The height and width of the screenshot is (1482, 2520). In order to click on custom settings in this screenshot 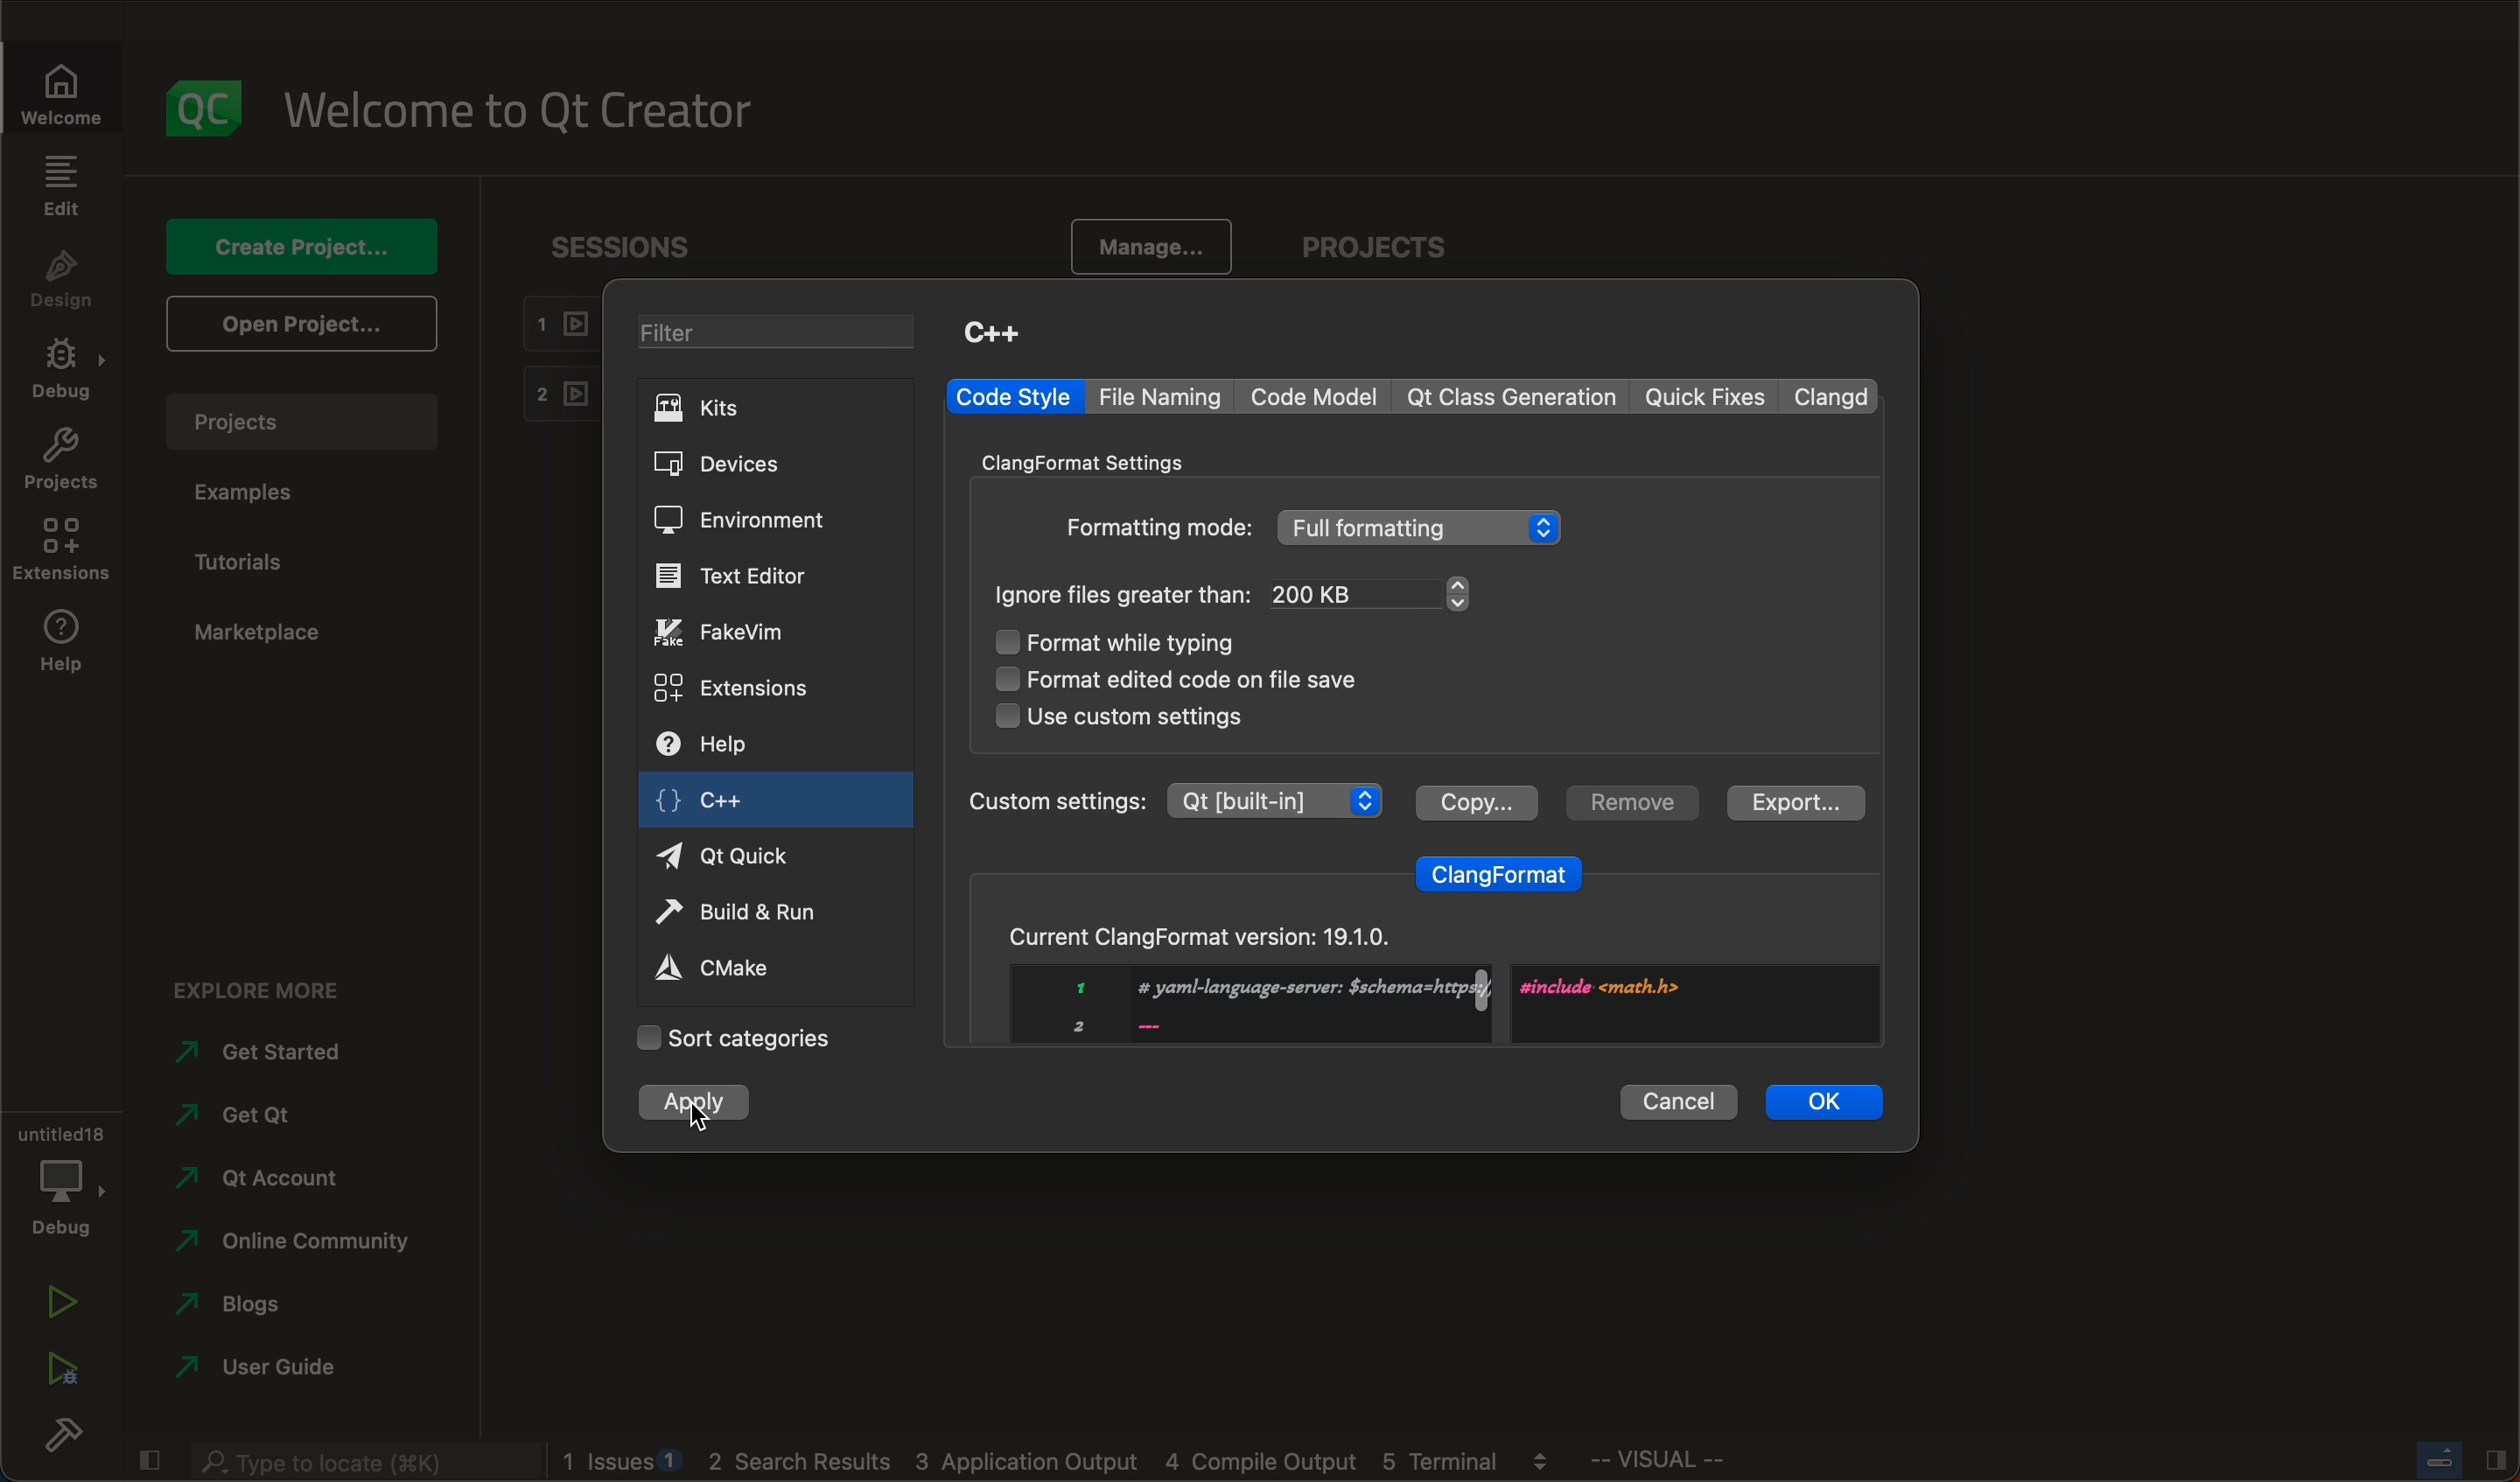, I will do `click(1120, 717)`.